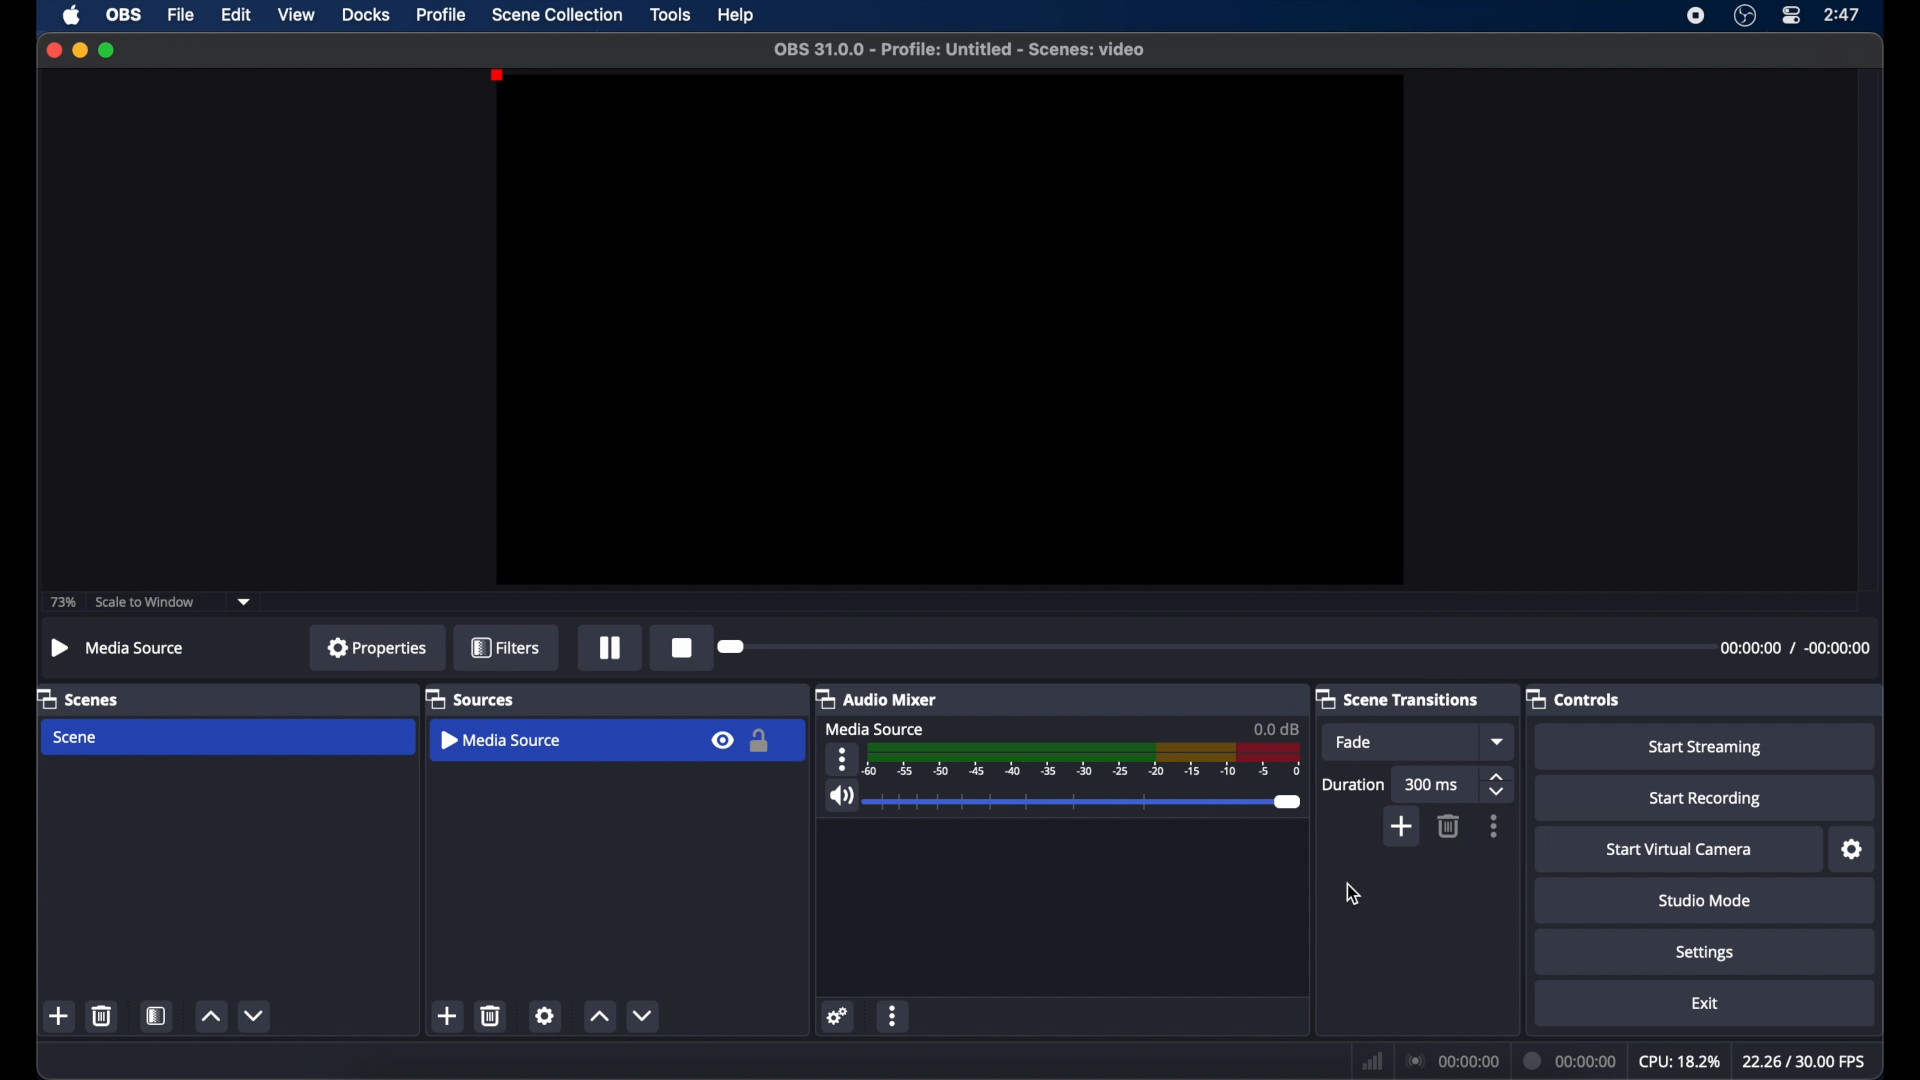 This screenshot has width=1920, height=1080. I want to click on fps, so click(1804, 1060).